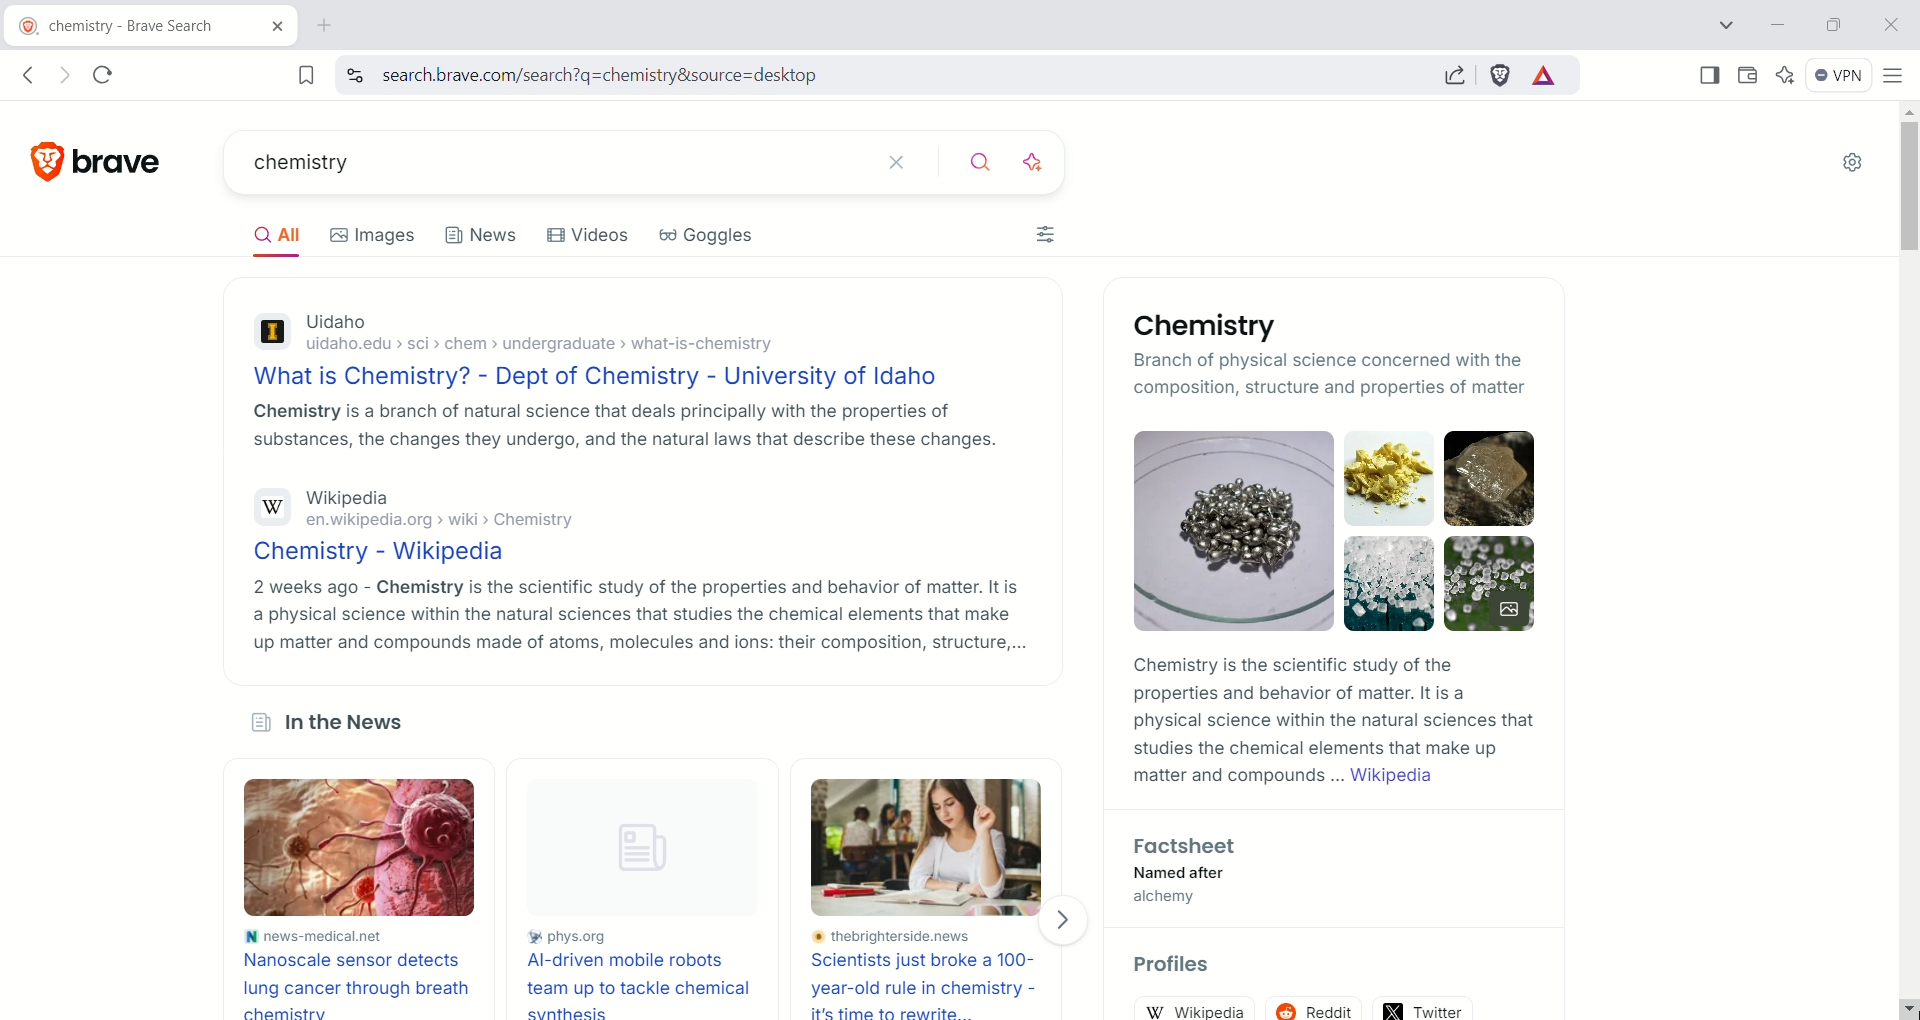  Describe the element at coordinates (933, 847) in the screenshot. I see `image` at that location.